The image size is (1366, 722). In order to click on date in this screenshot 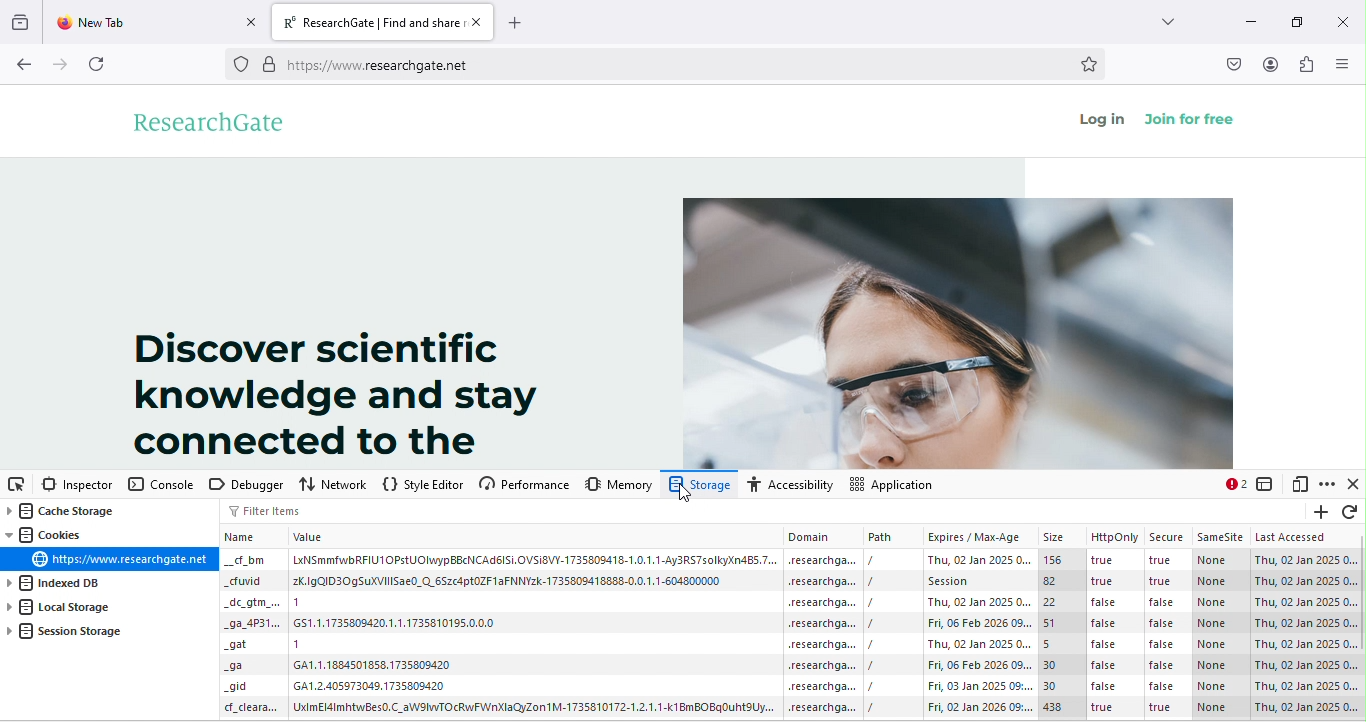, I will do `click(979, 709)`.